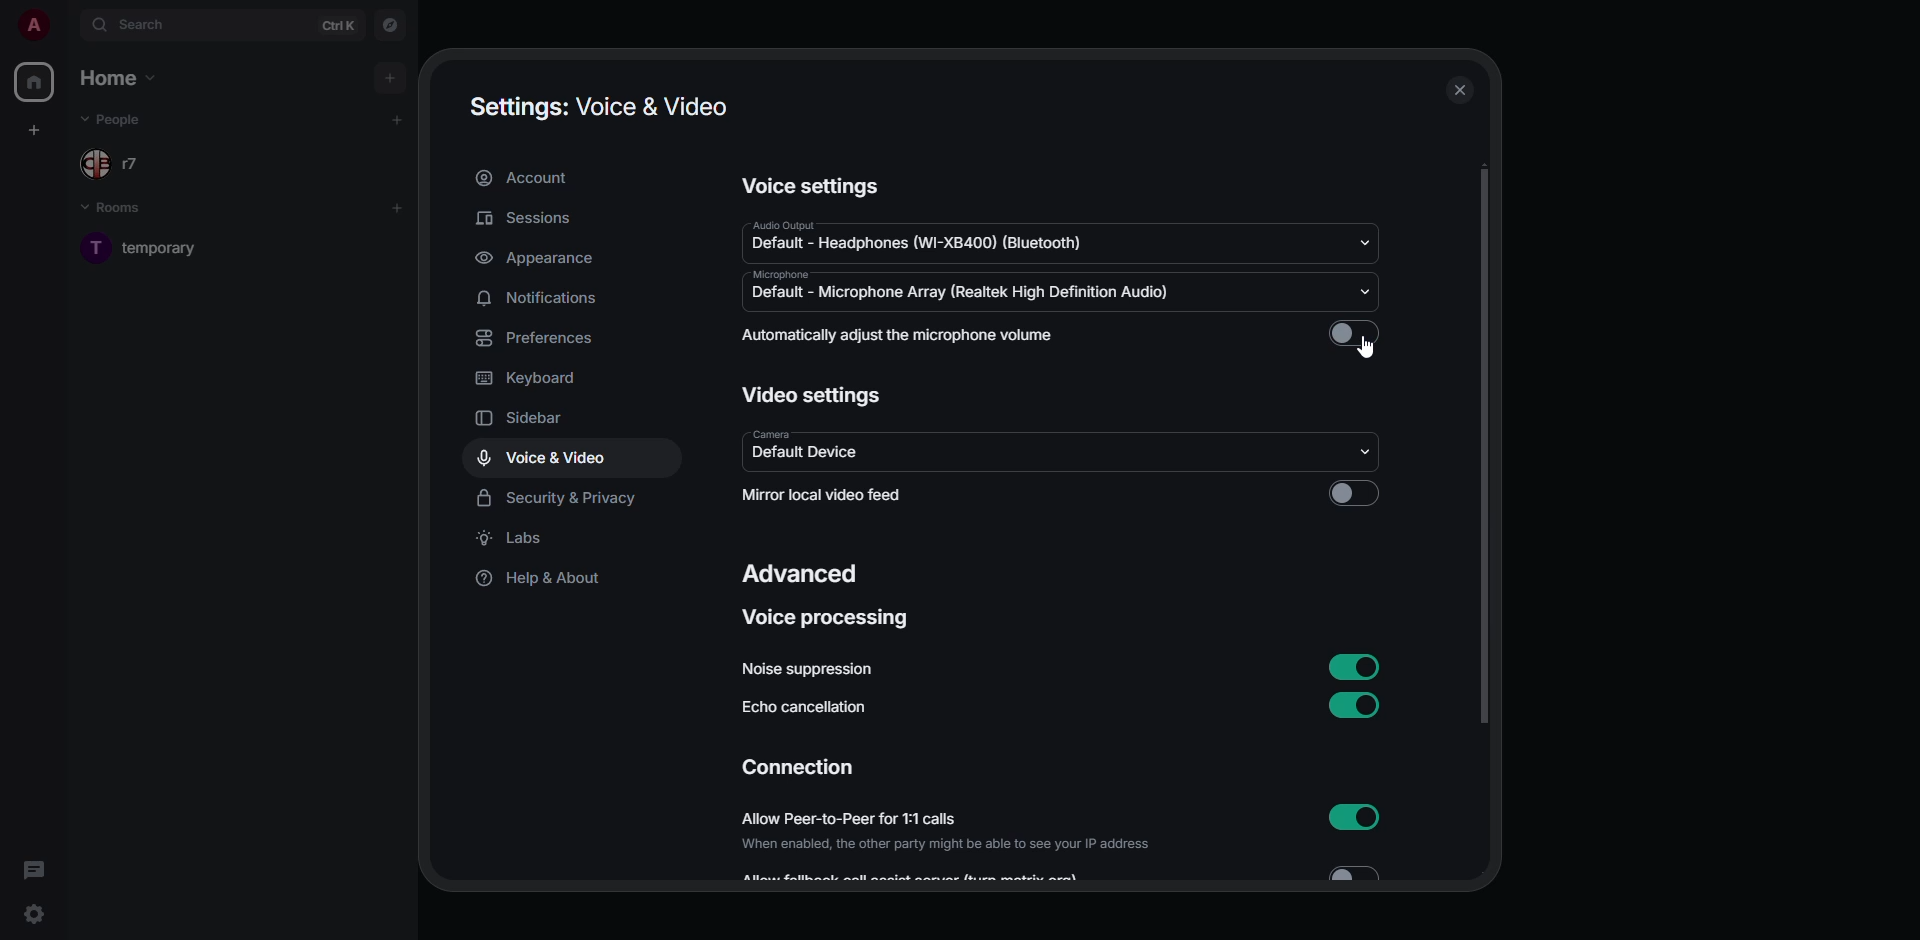 The image size is (1920, 940). I want to click on voice processing, so click(825, 616).